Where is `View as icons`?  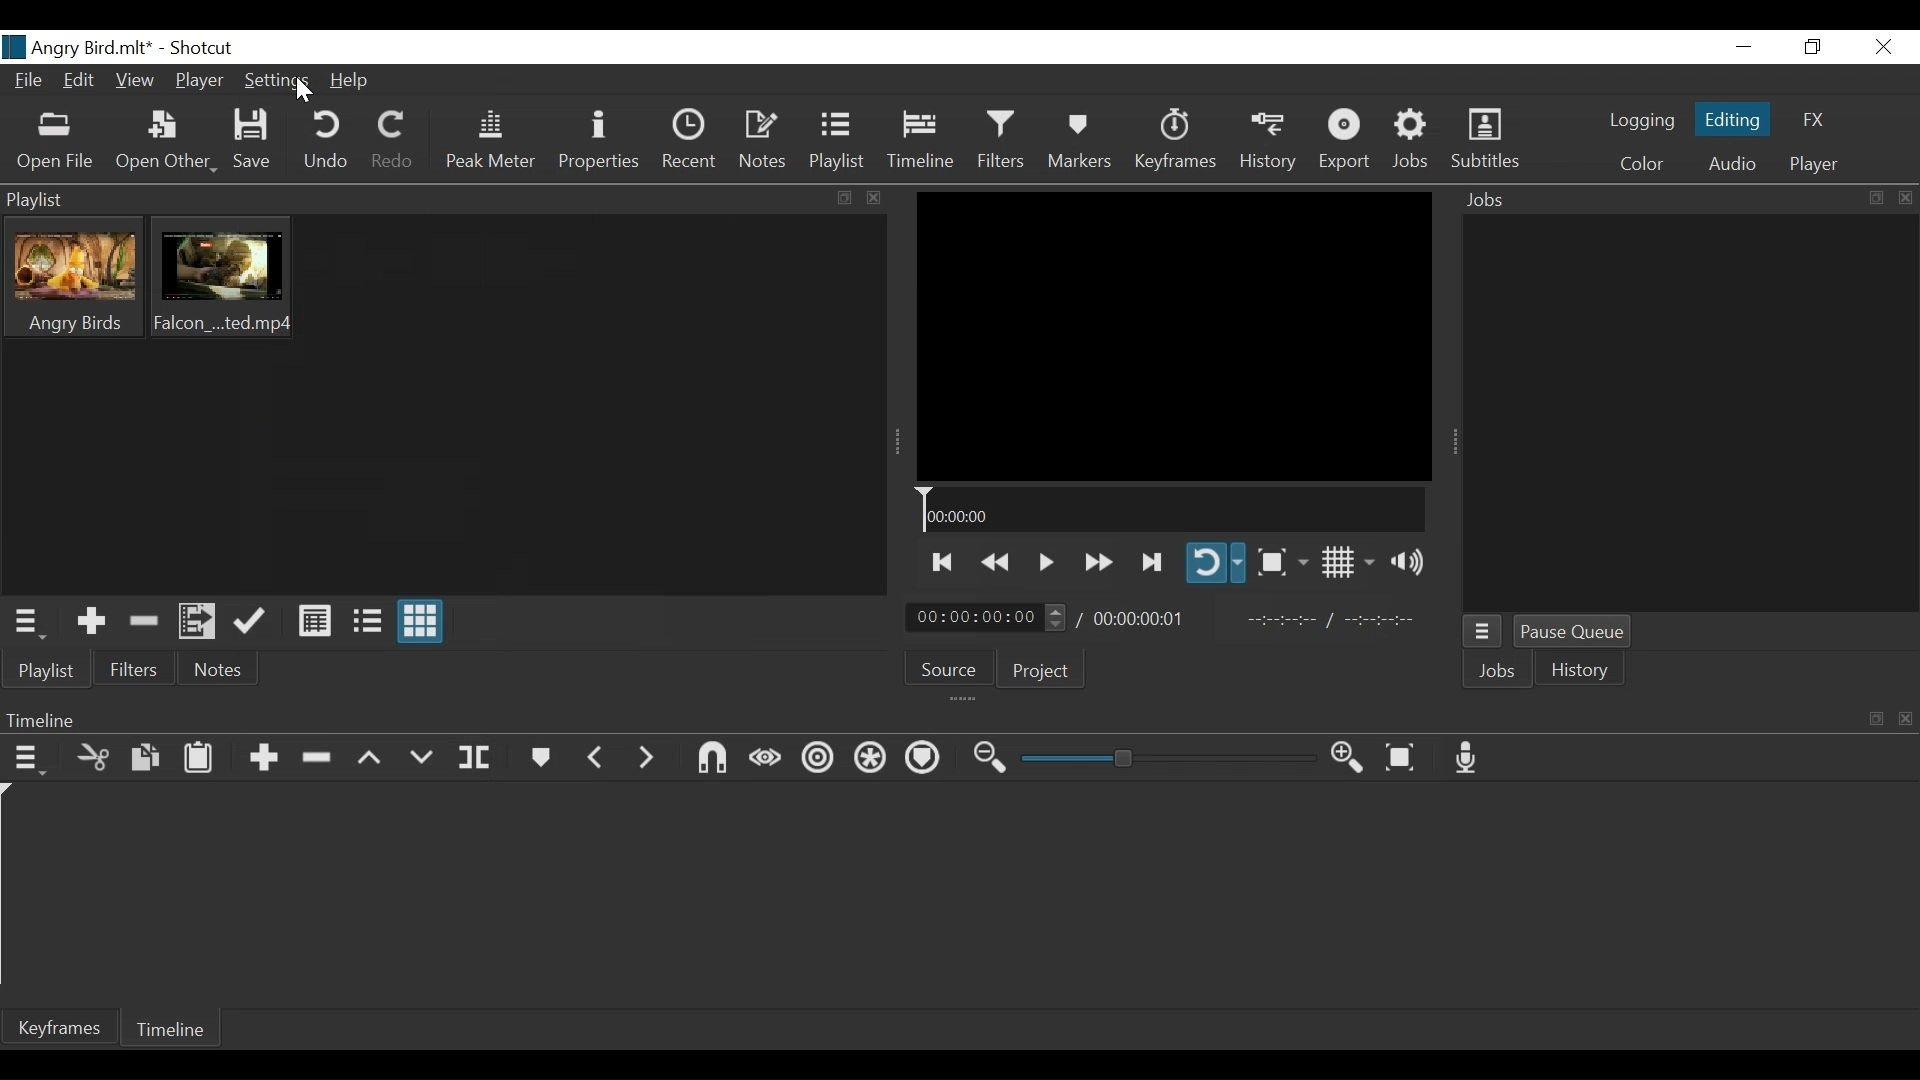 View as icons is located at coordinates (422, 622).